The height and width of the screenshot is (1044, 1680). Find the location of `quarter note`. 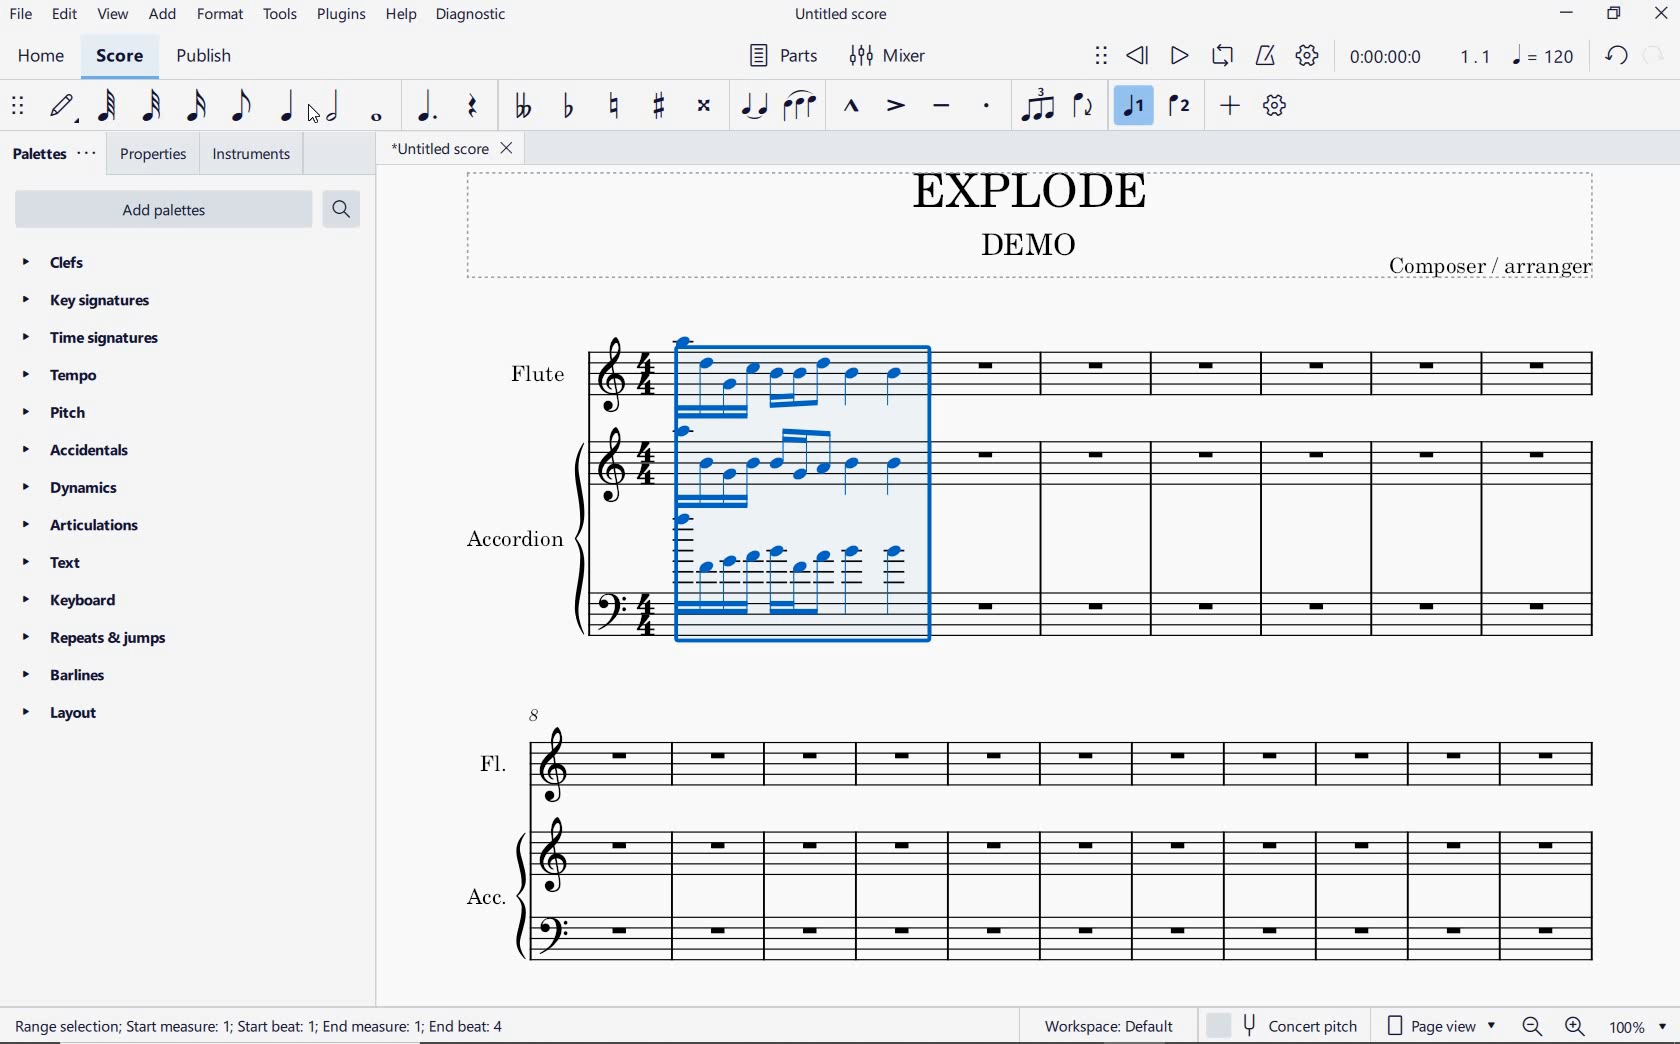

quarter note is located at coordinates (286, 107).